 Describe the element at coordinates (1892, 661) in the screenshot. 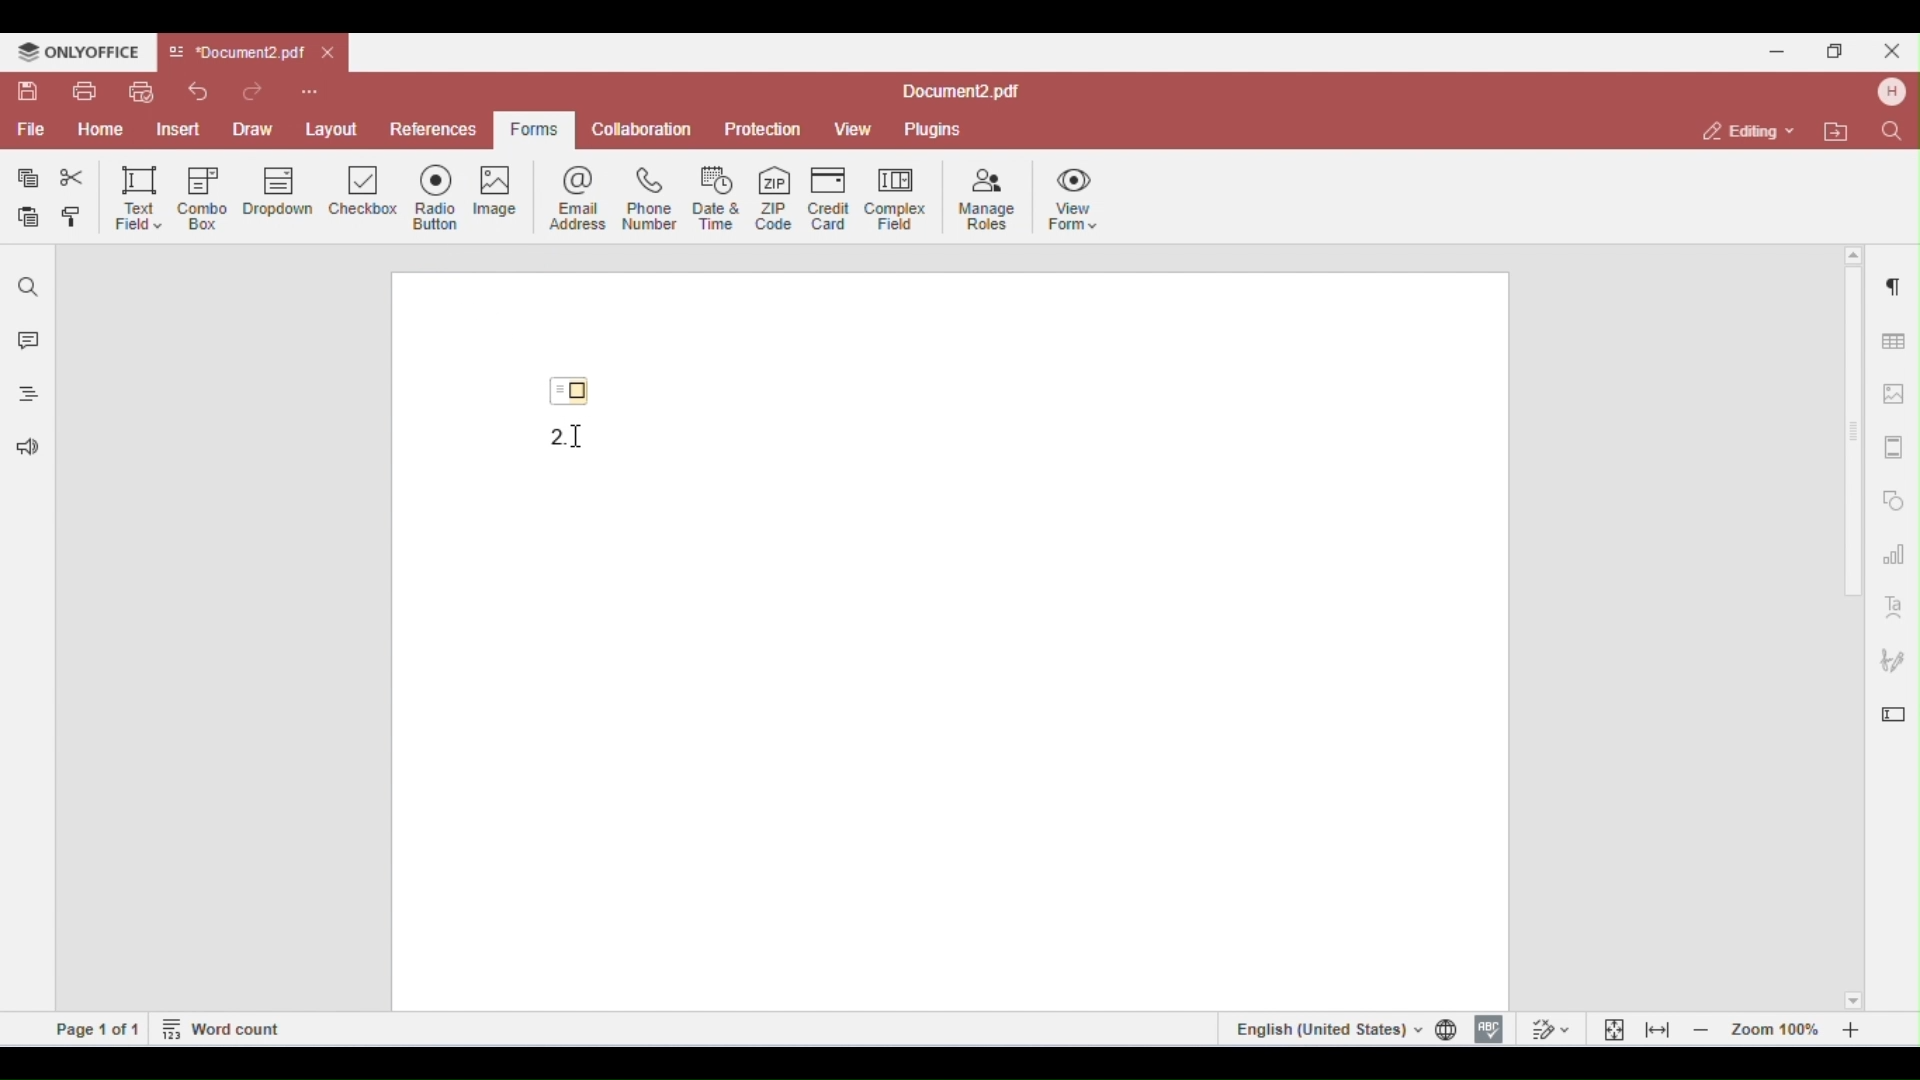

I see `signature settings` at that location.